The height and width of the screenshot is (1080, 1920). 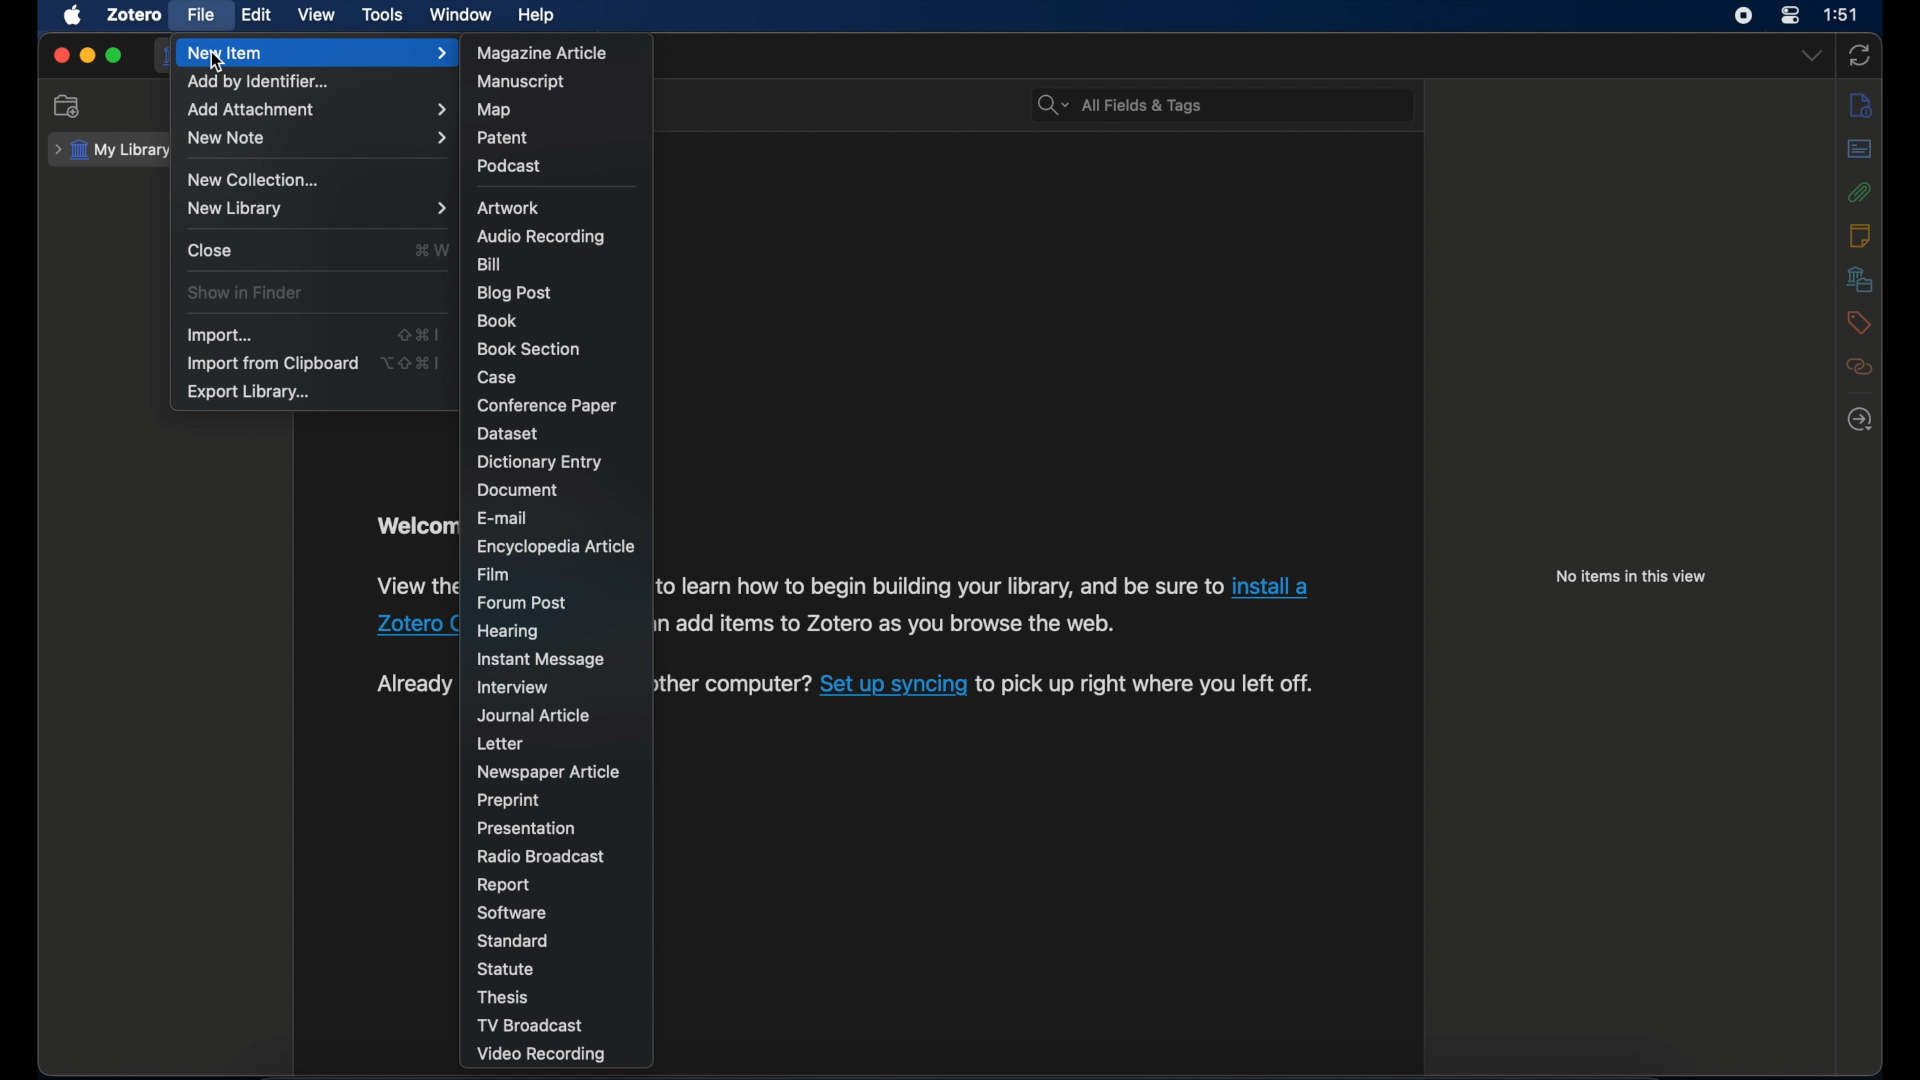 I want to click on software, so click(x=511, y=913).